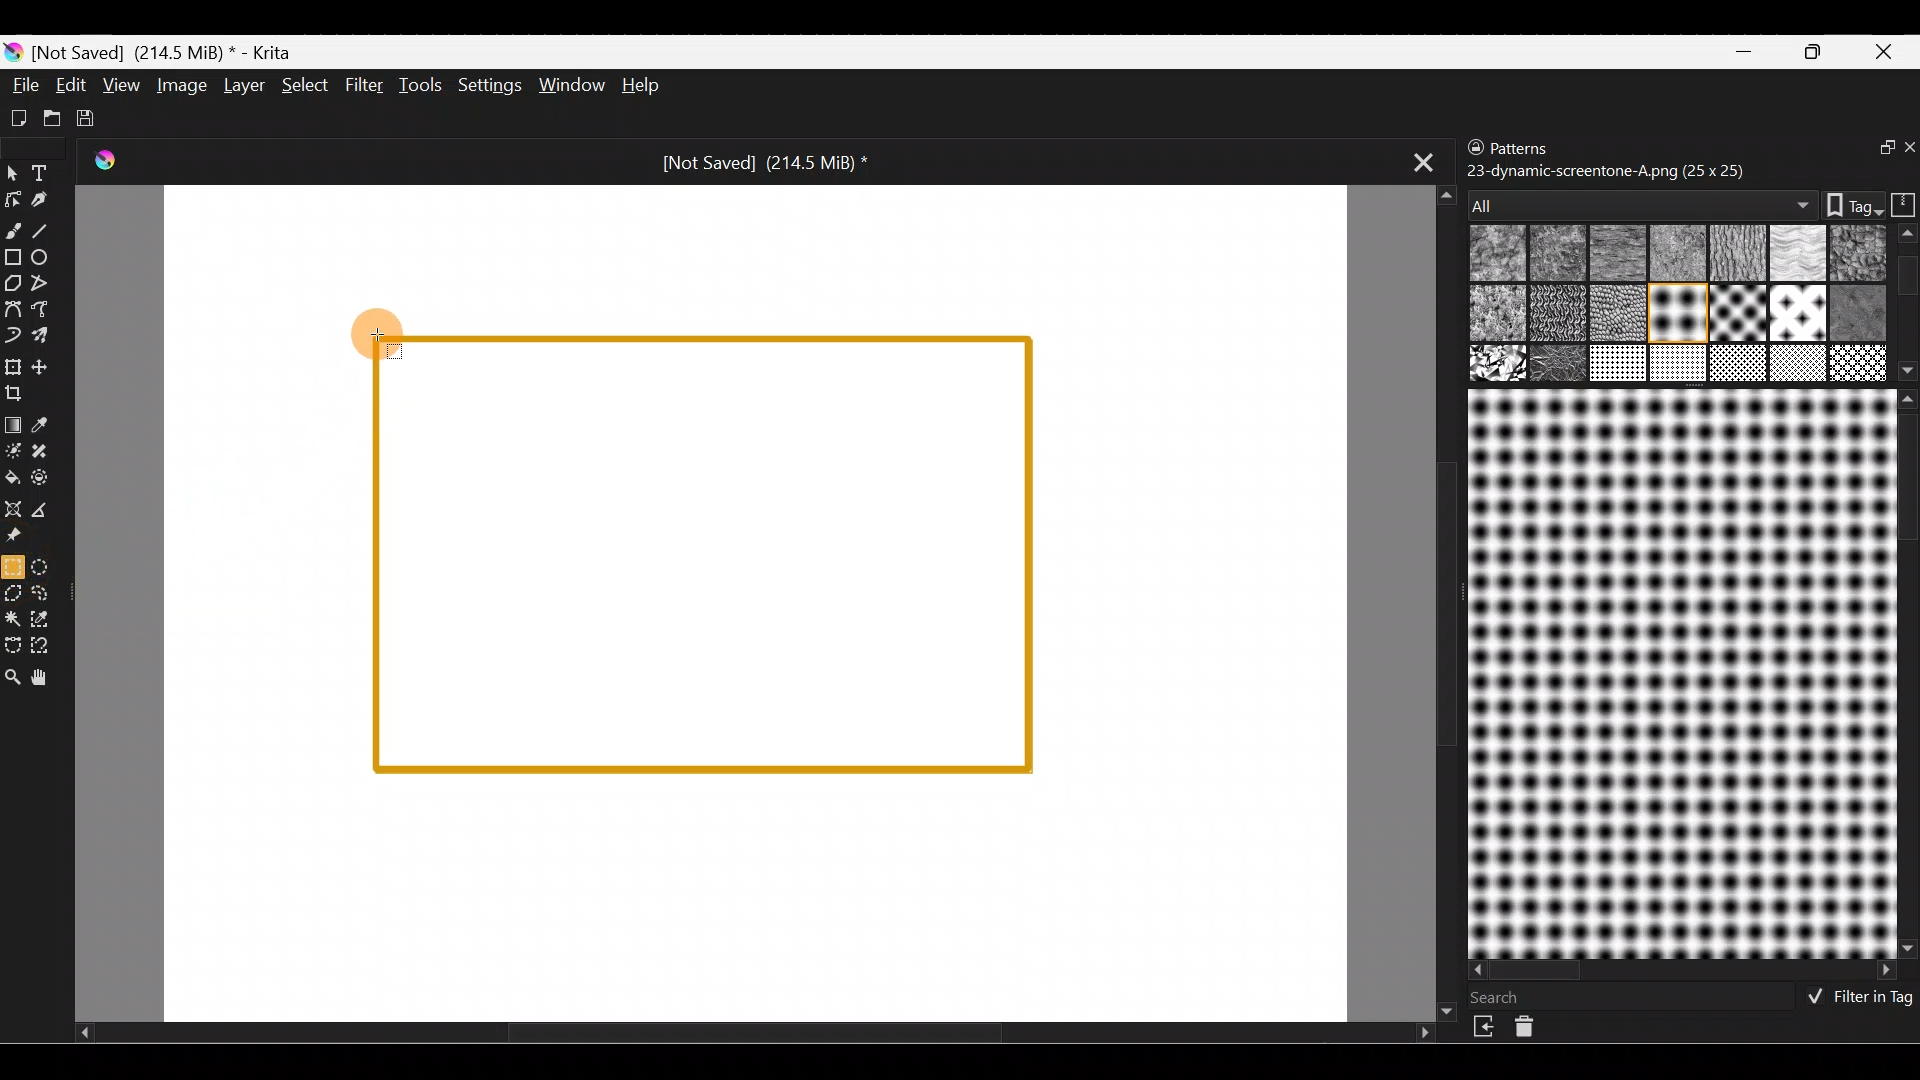  I want to click on 01 canvas.png, so click(1492, 254).